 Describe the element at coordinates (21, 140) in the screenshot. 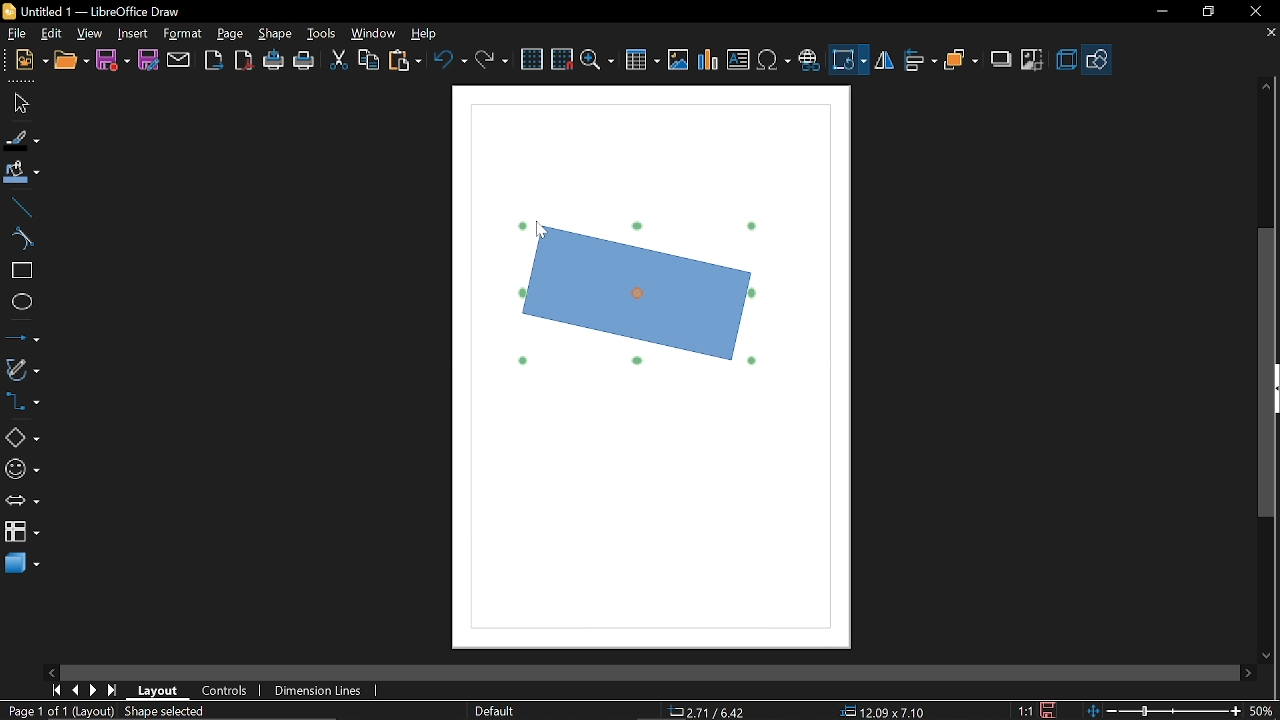

I see `Fill line` at that location.